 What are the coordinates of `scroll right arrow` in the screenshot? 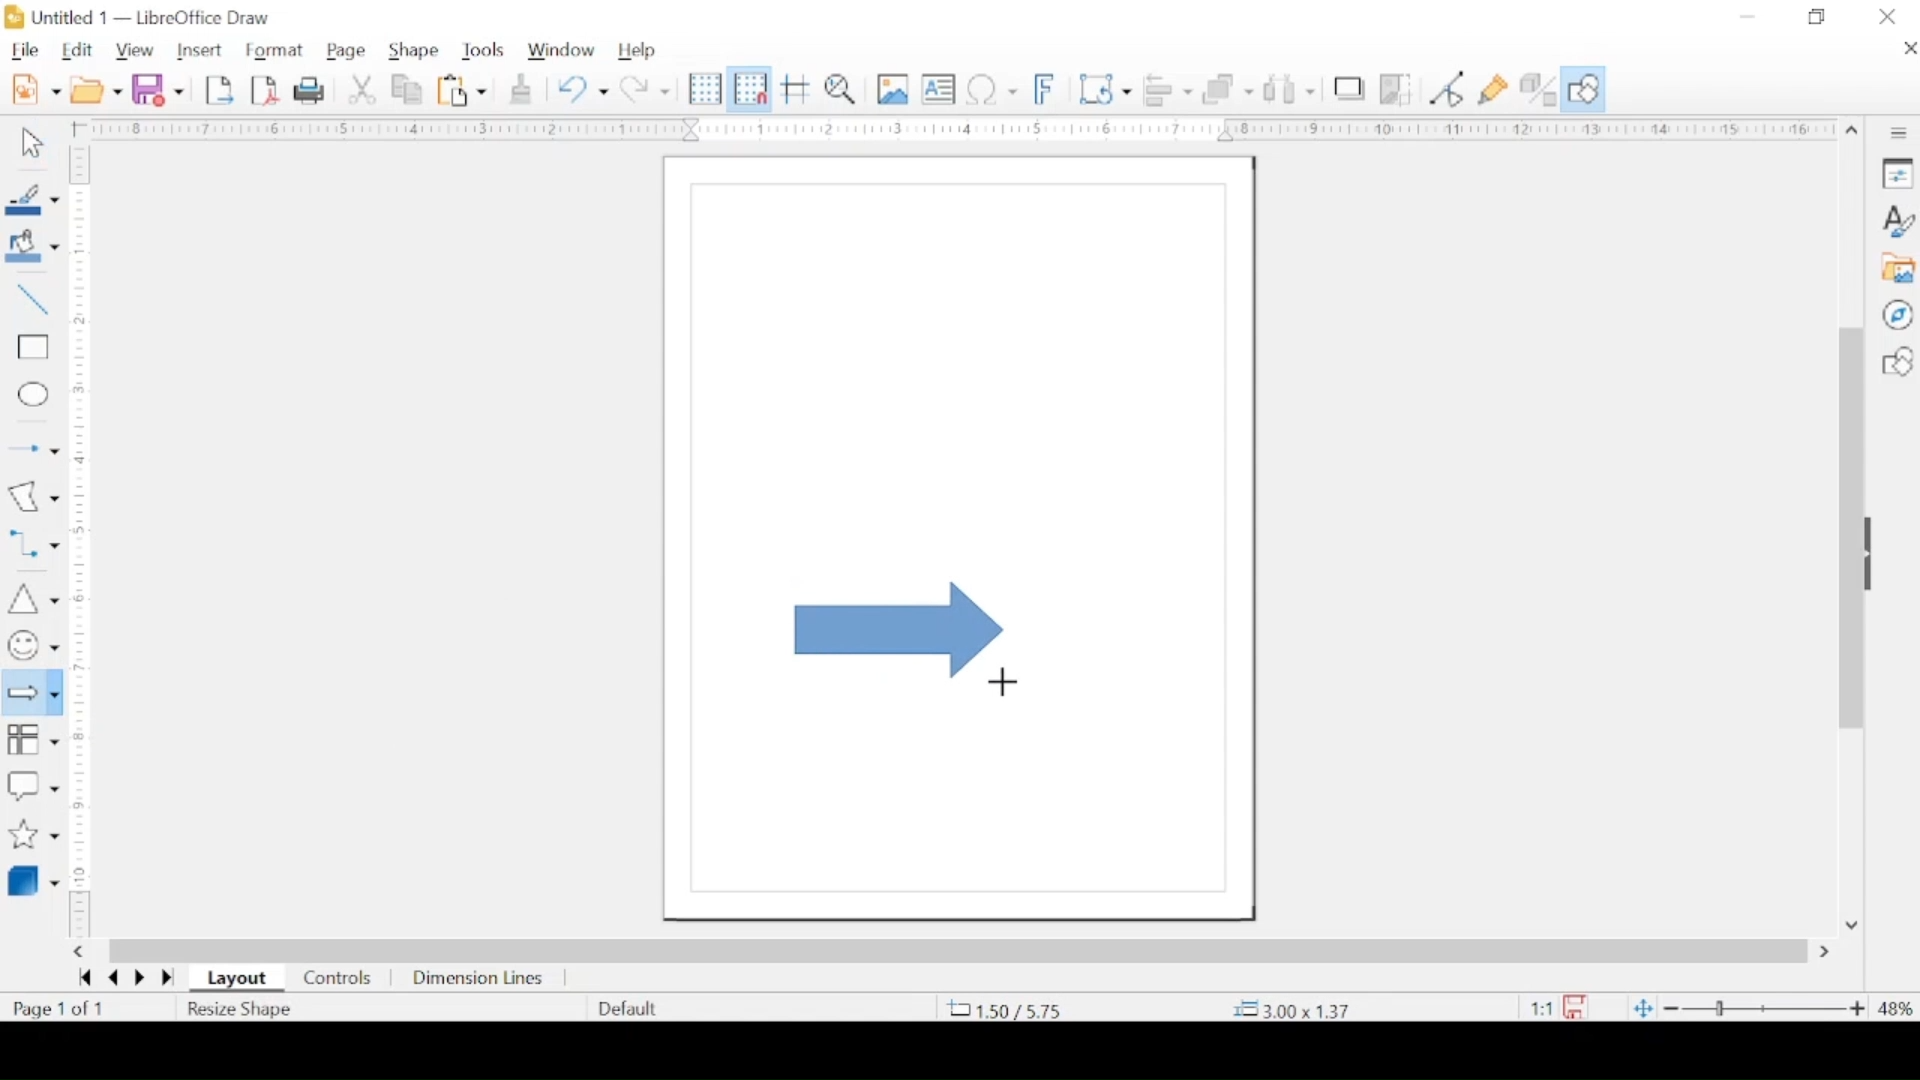 It's located at (1829, 952).